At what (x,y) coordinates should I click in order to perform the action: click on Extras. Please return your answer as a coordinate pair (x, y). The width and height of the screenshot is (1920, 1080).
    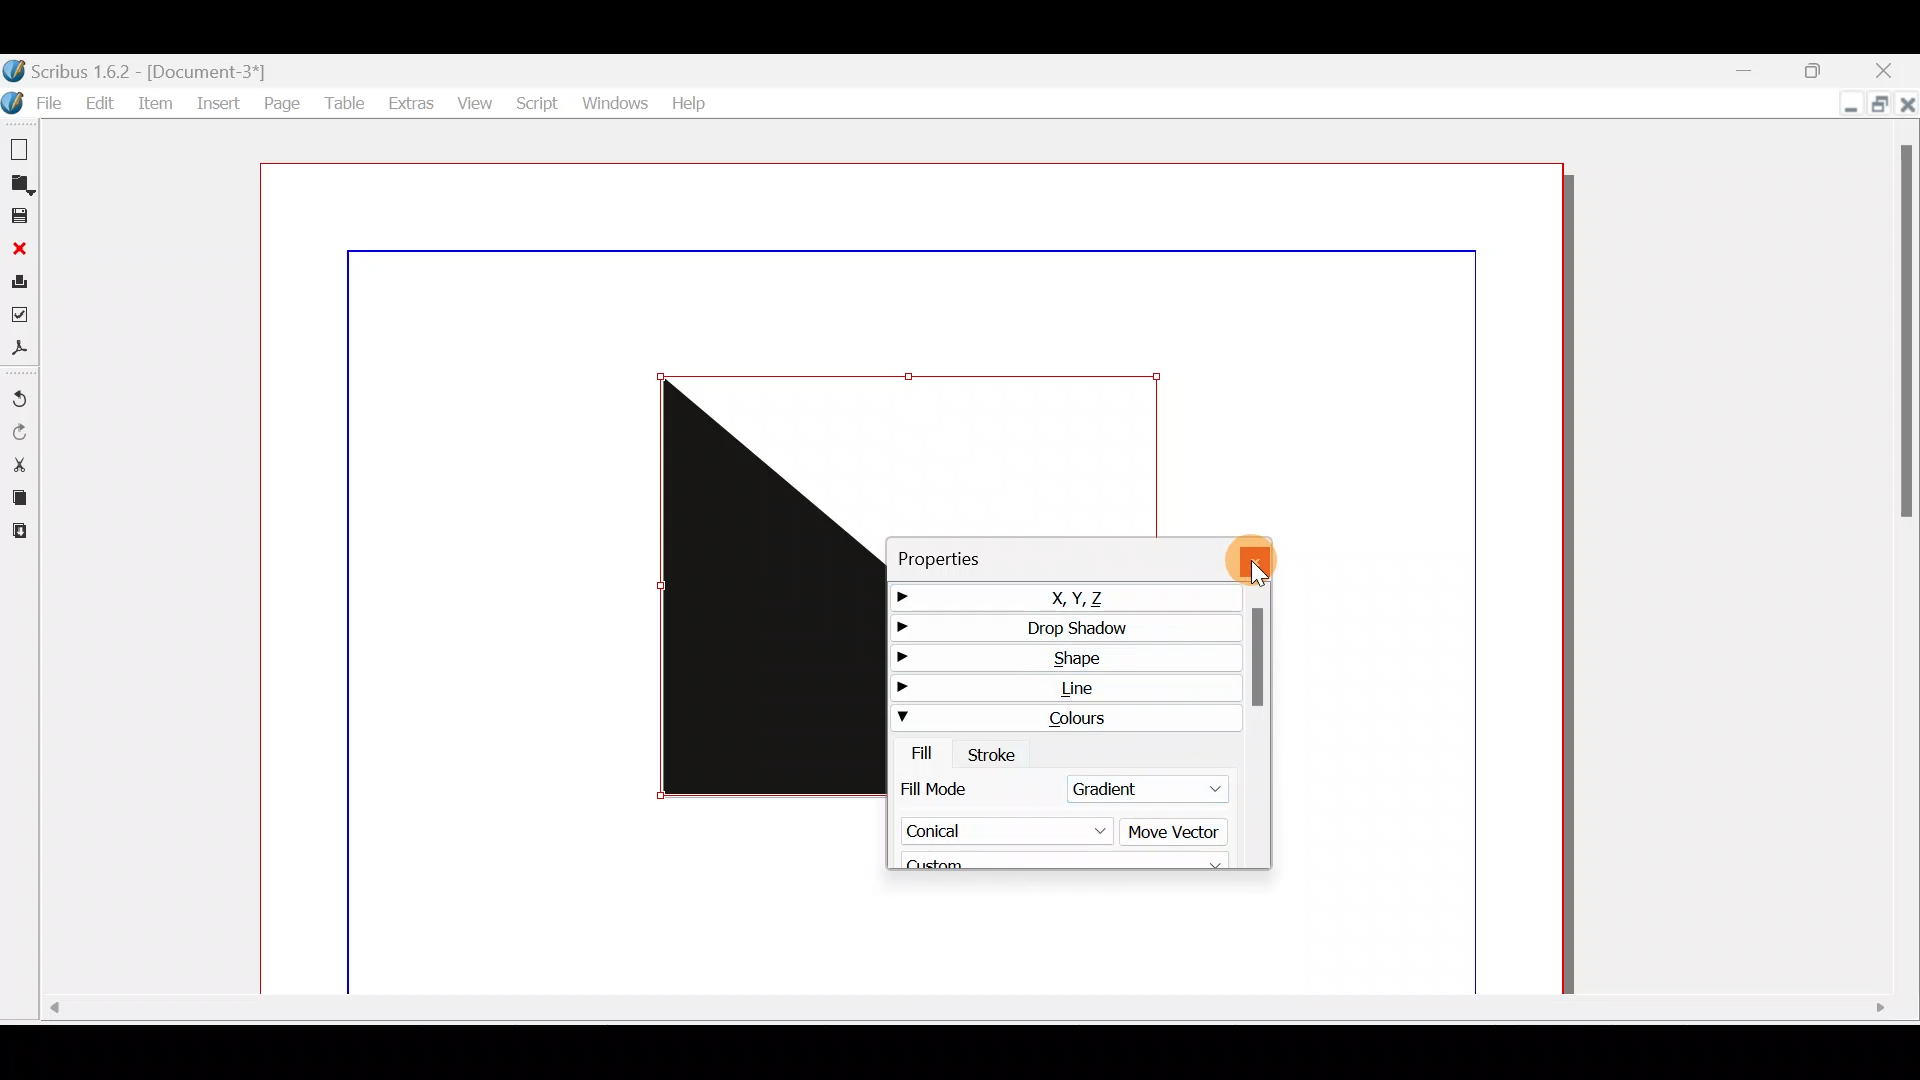
    Looking at the image, I should click on (406, 100).